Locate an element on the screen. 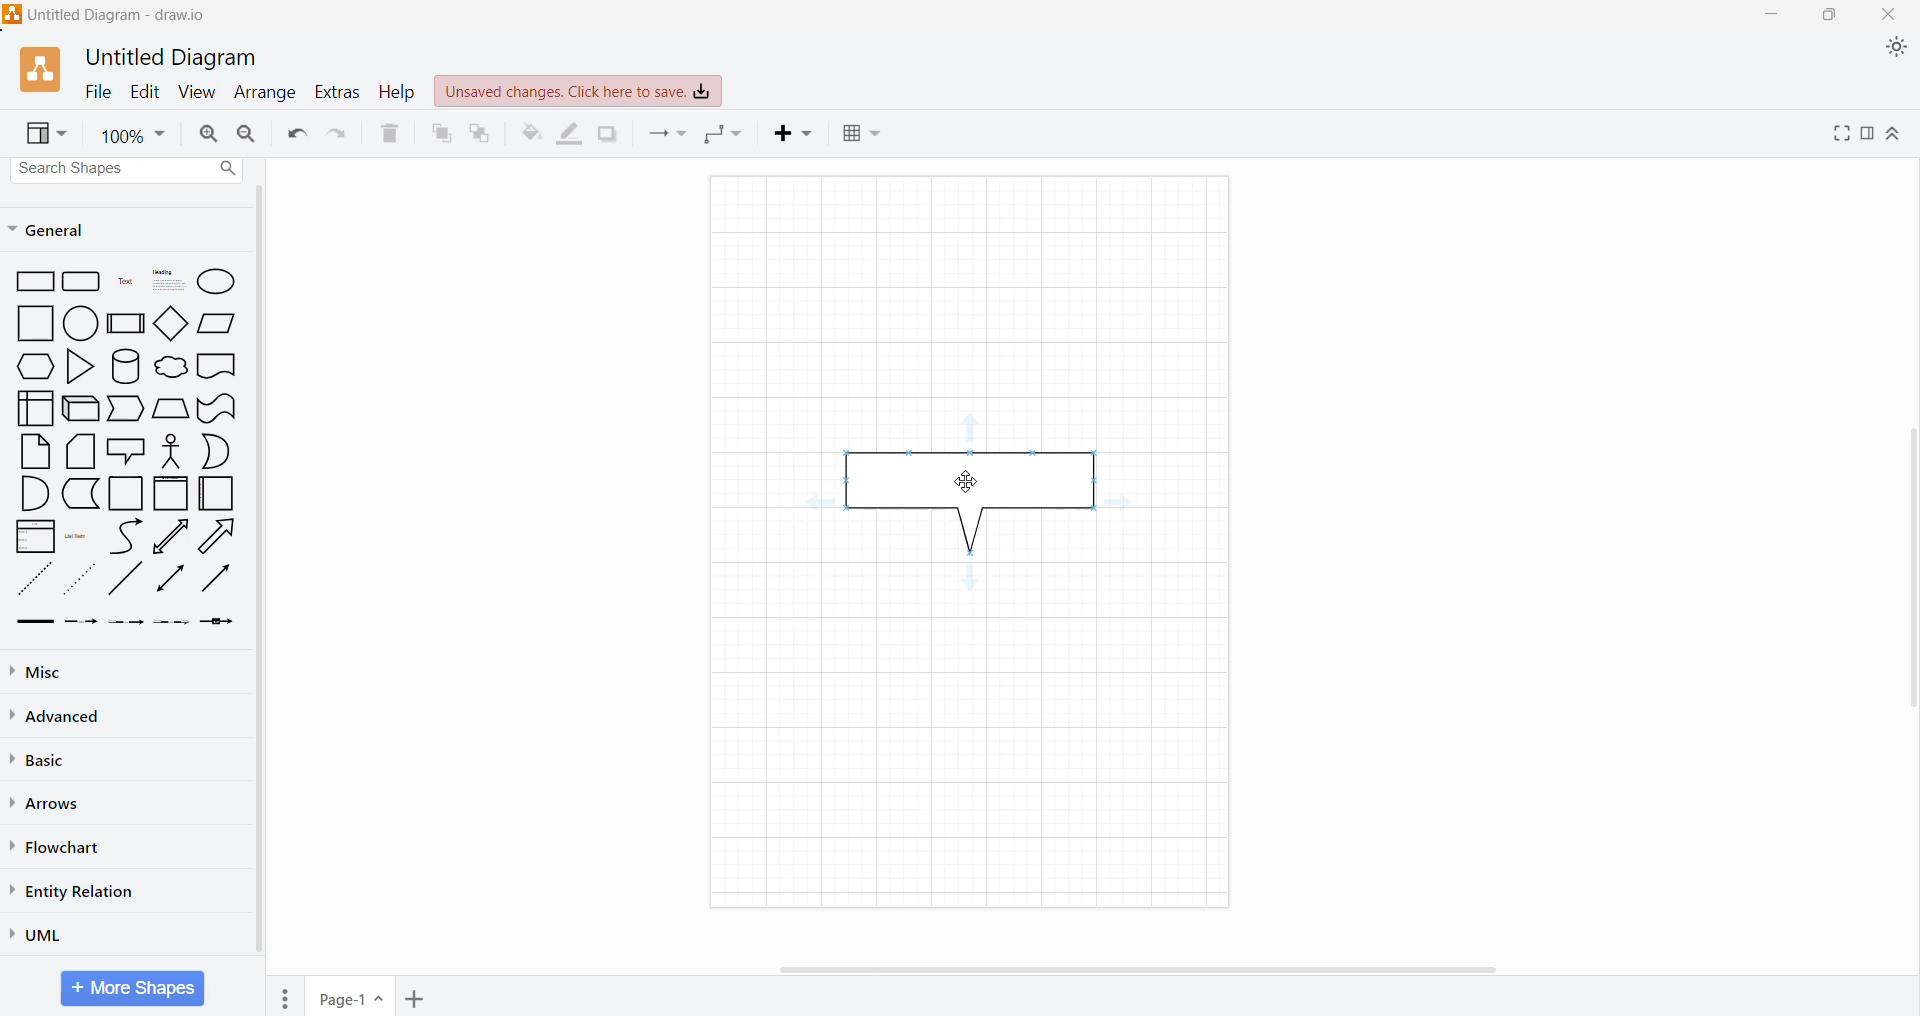 The image size is (1920, 1016). Cursor on shape is located at coordinates (971, 483).